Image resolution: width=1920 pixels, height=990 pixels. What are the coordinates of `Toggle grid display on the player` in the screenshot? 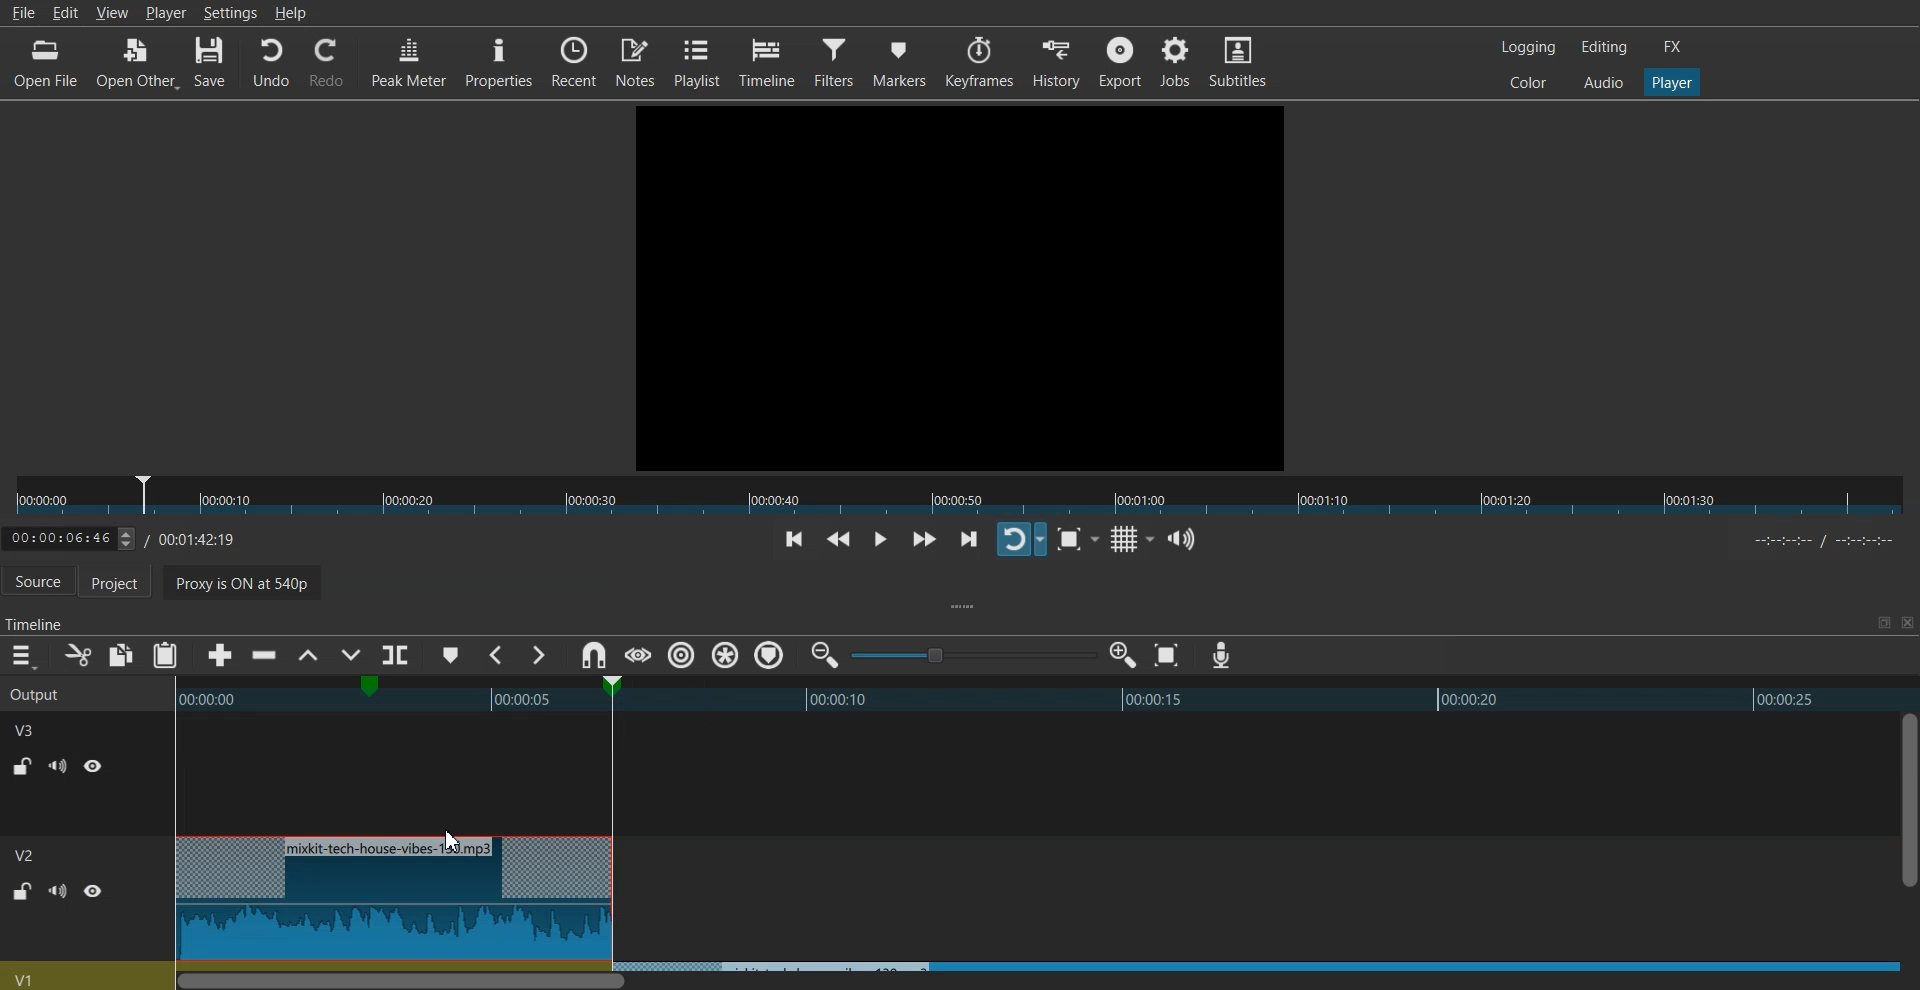 It's located at (1128, 540).